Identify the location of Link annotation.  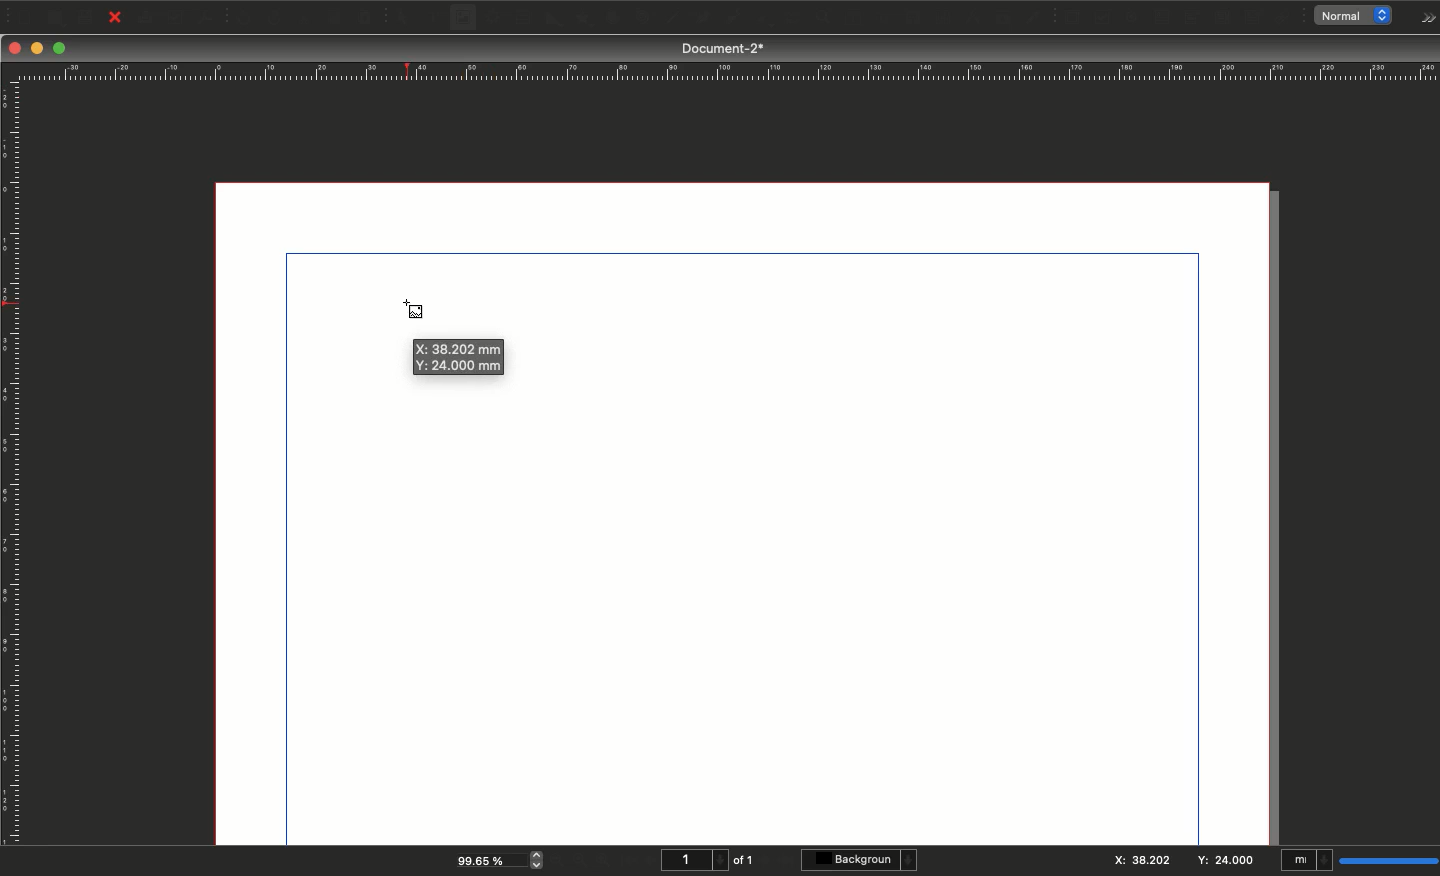
(1286, 18).